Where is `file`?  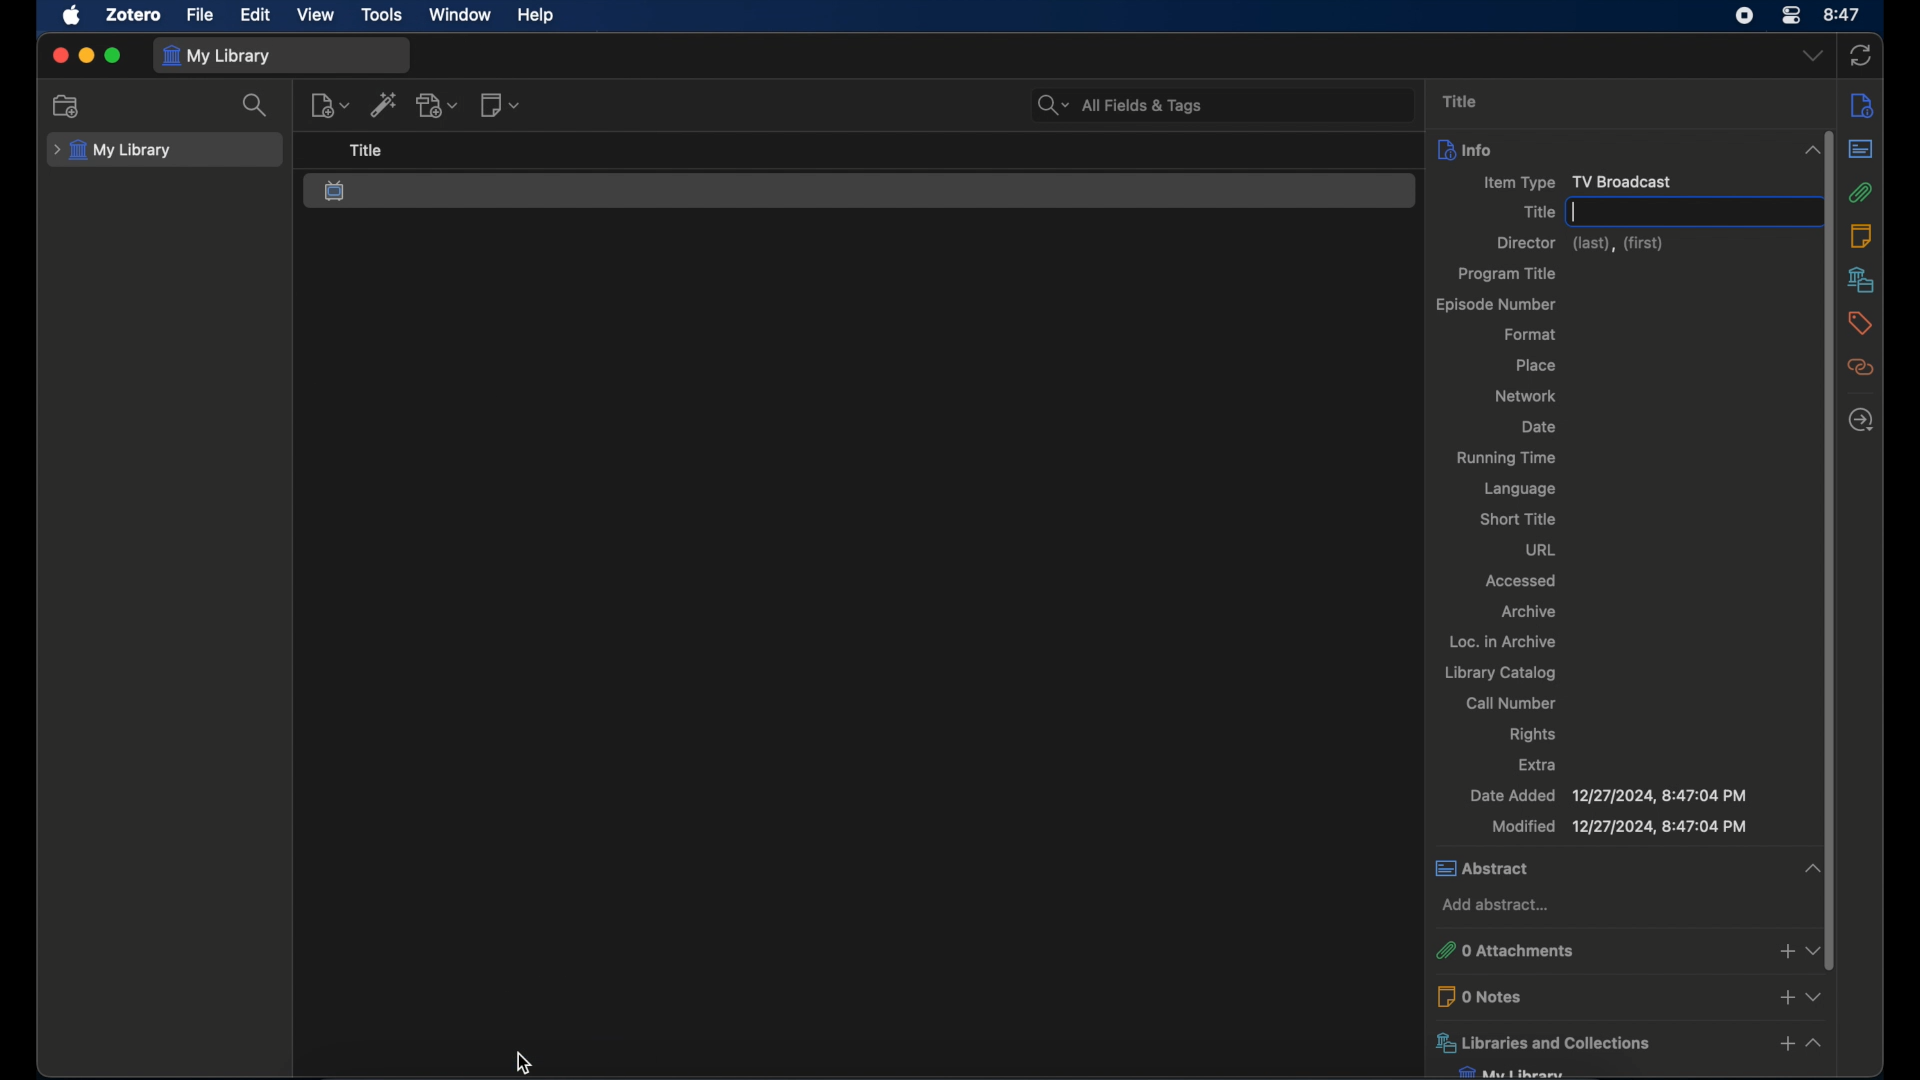
file is located at coordinates (200, 16).